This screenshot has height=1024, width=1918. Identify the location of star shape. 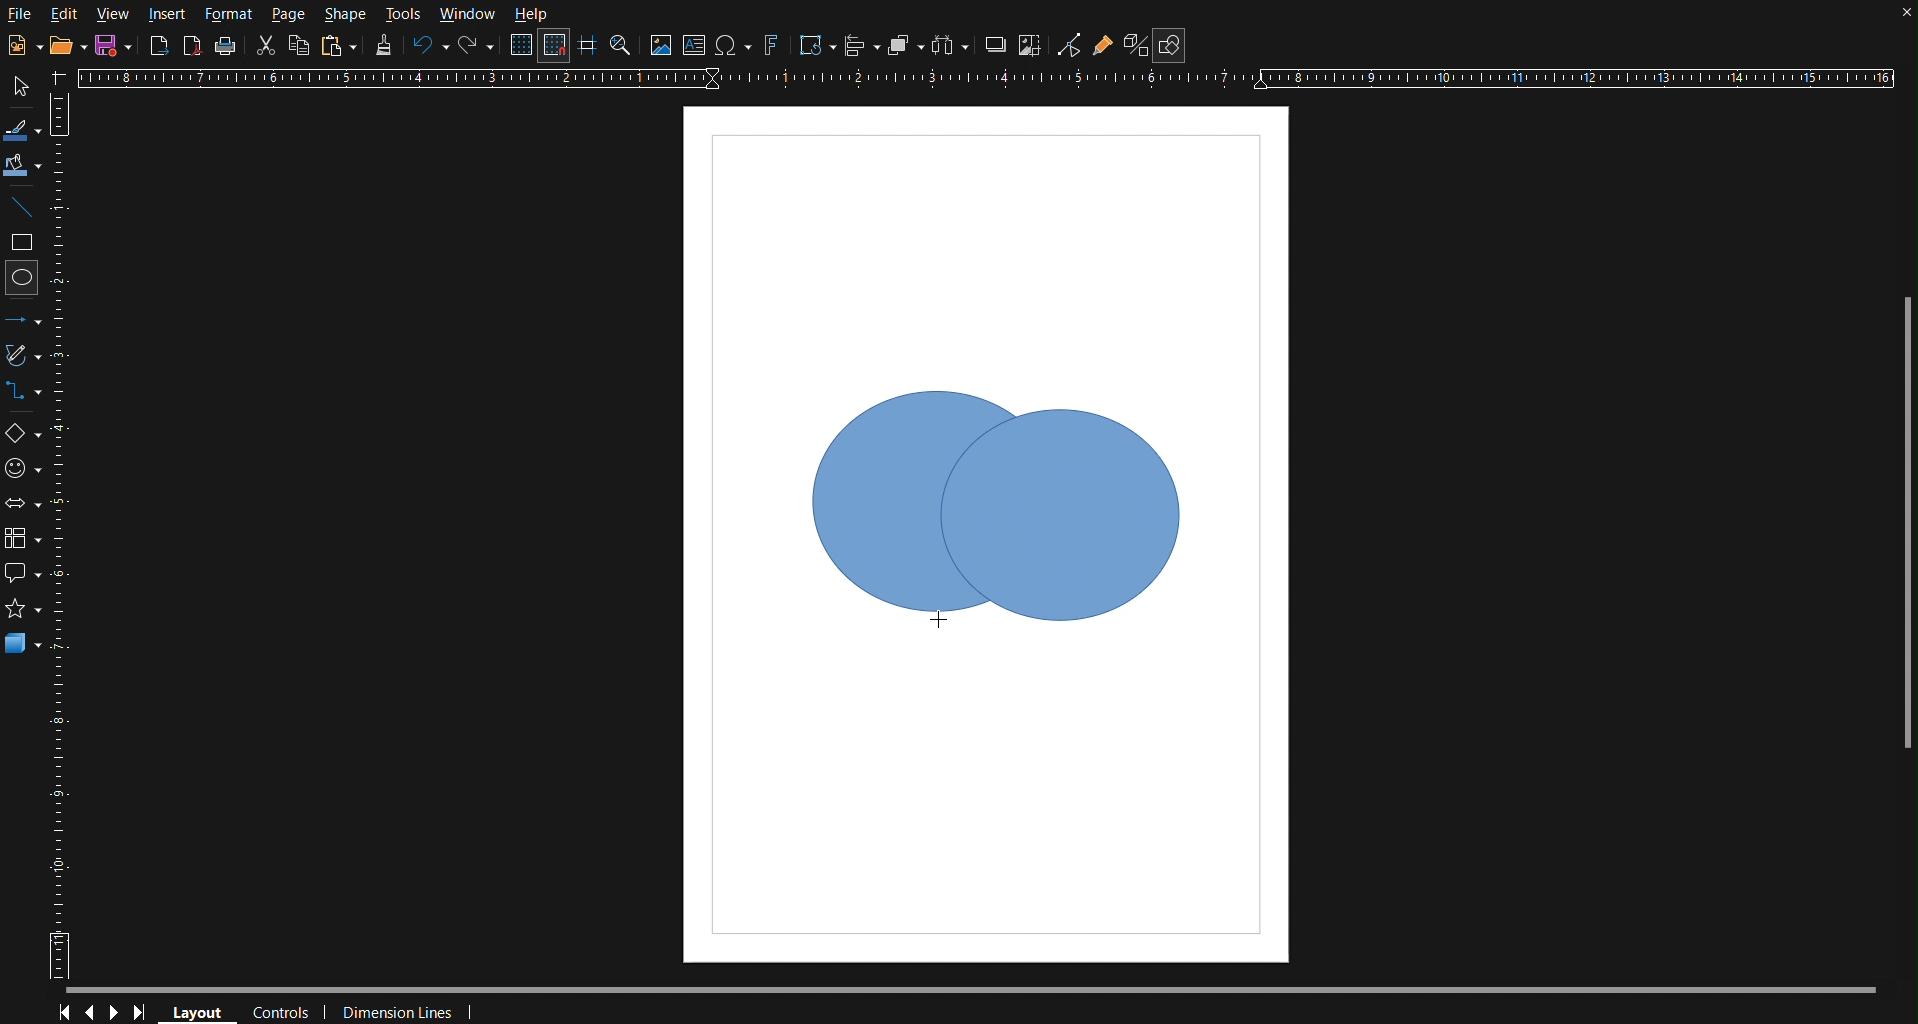
(25, 607).